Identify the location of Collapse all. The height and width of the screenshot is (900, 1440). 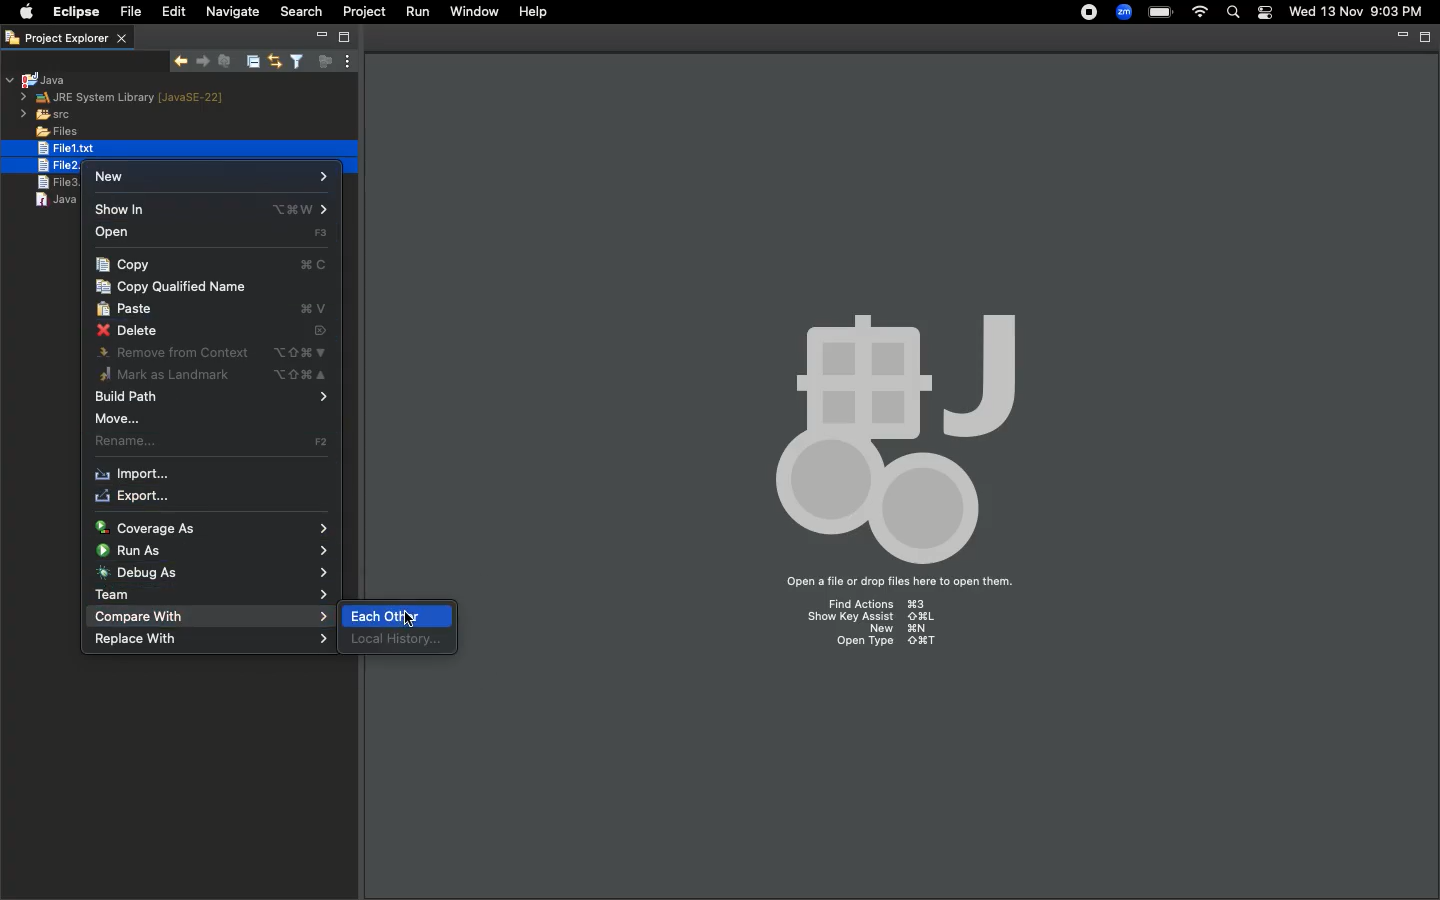
(250, 63).